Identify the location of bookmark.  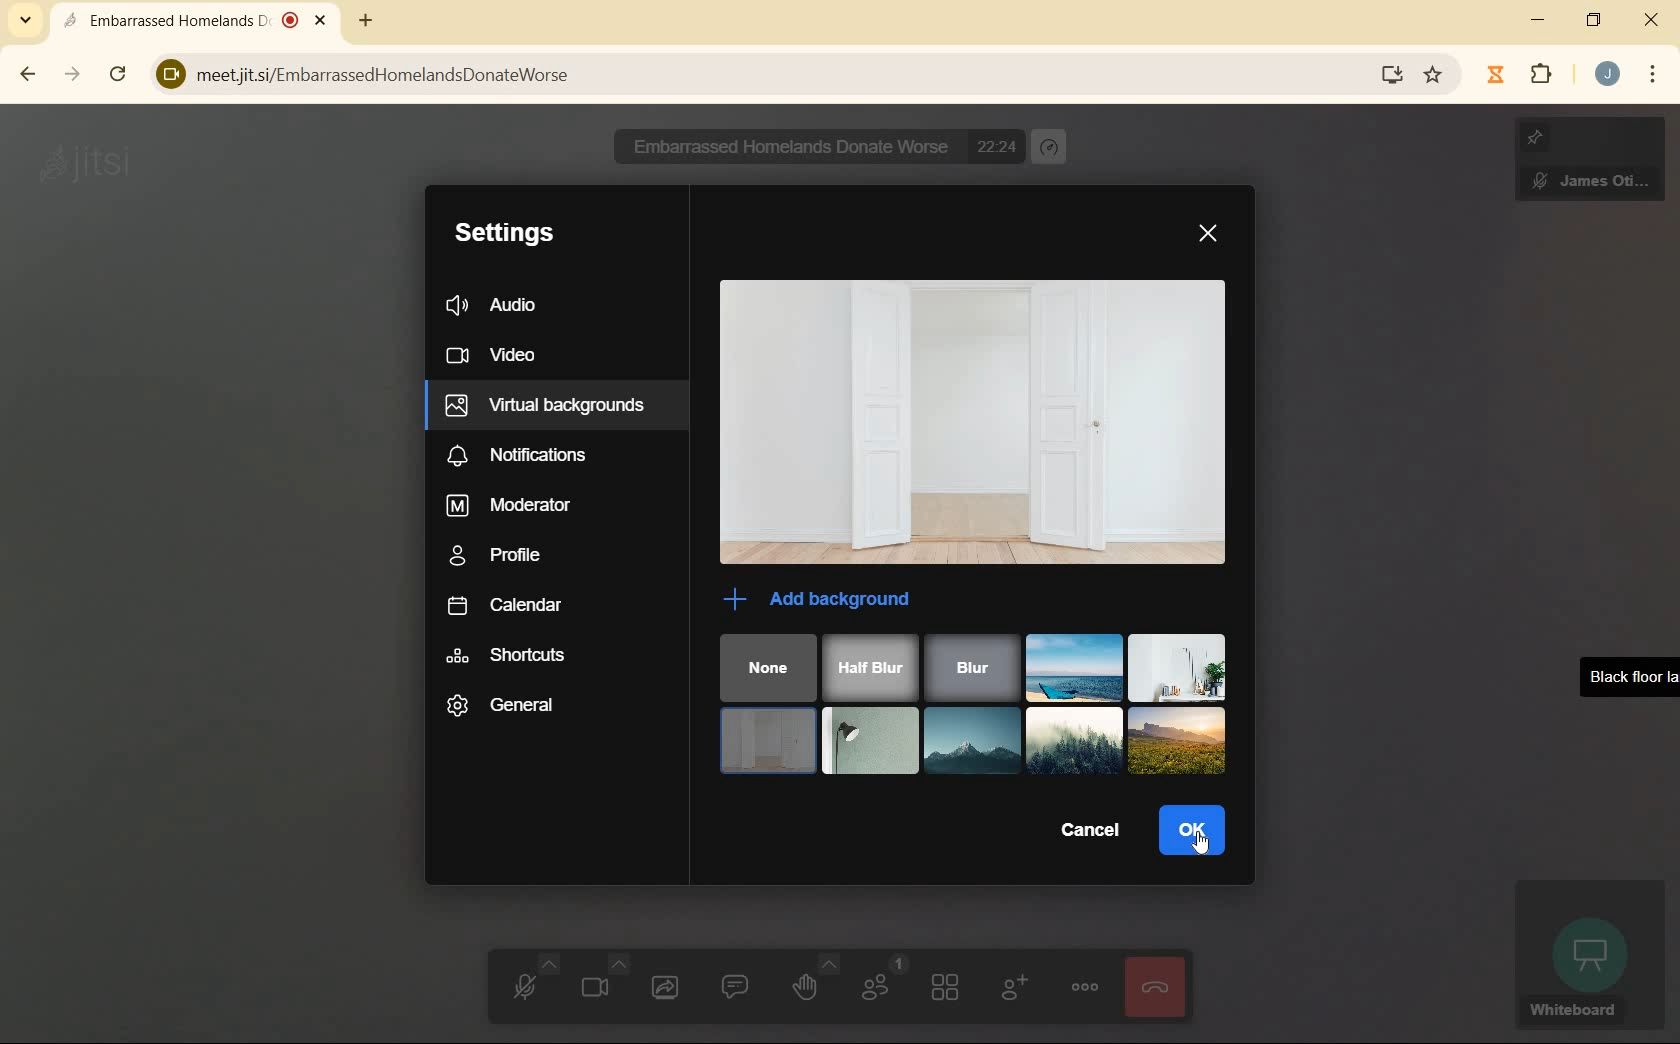
(1432, 75).